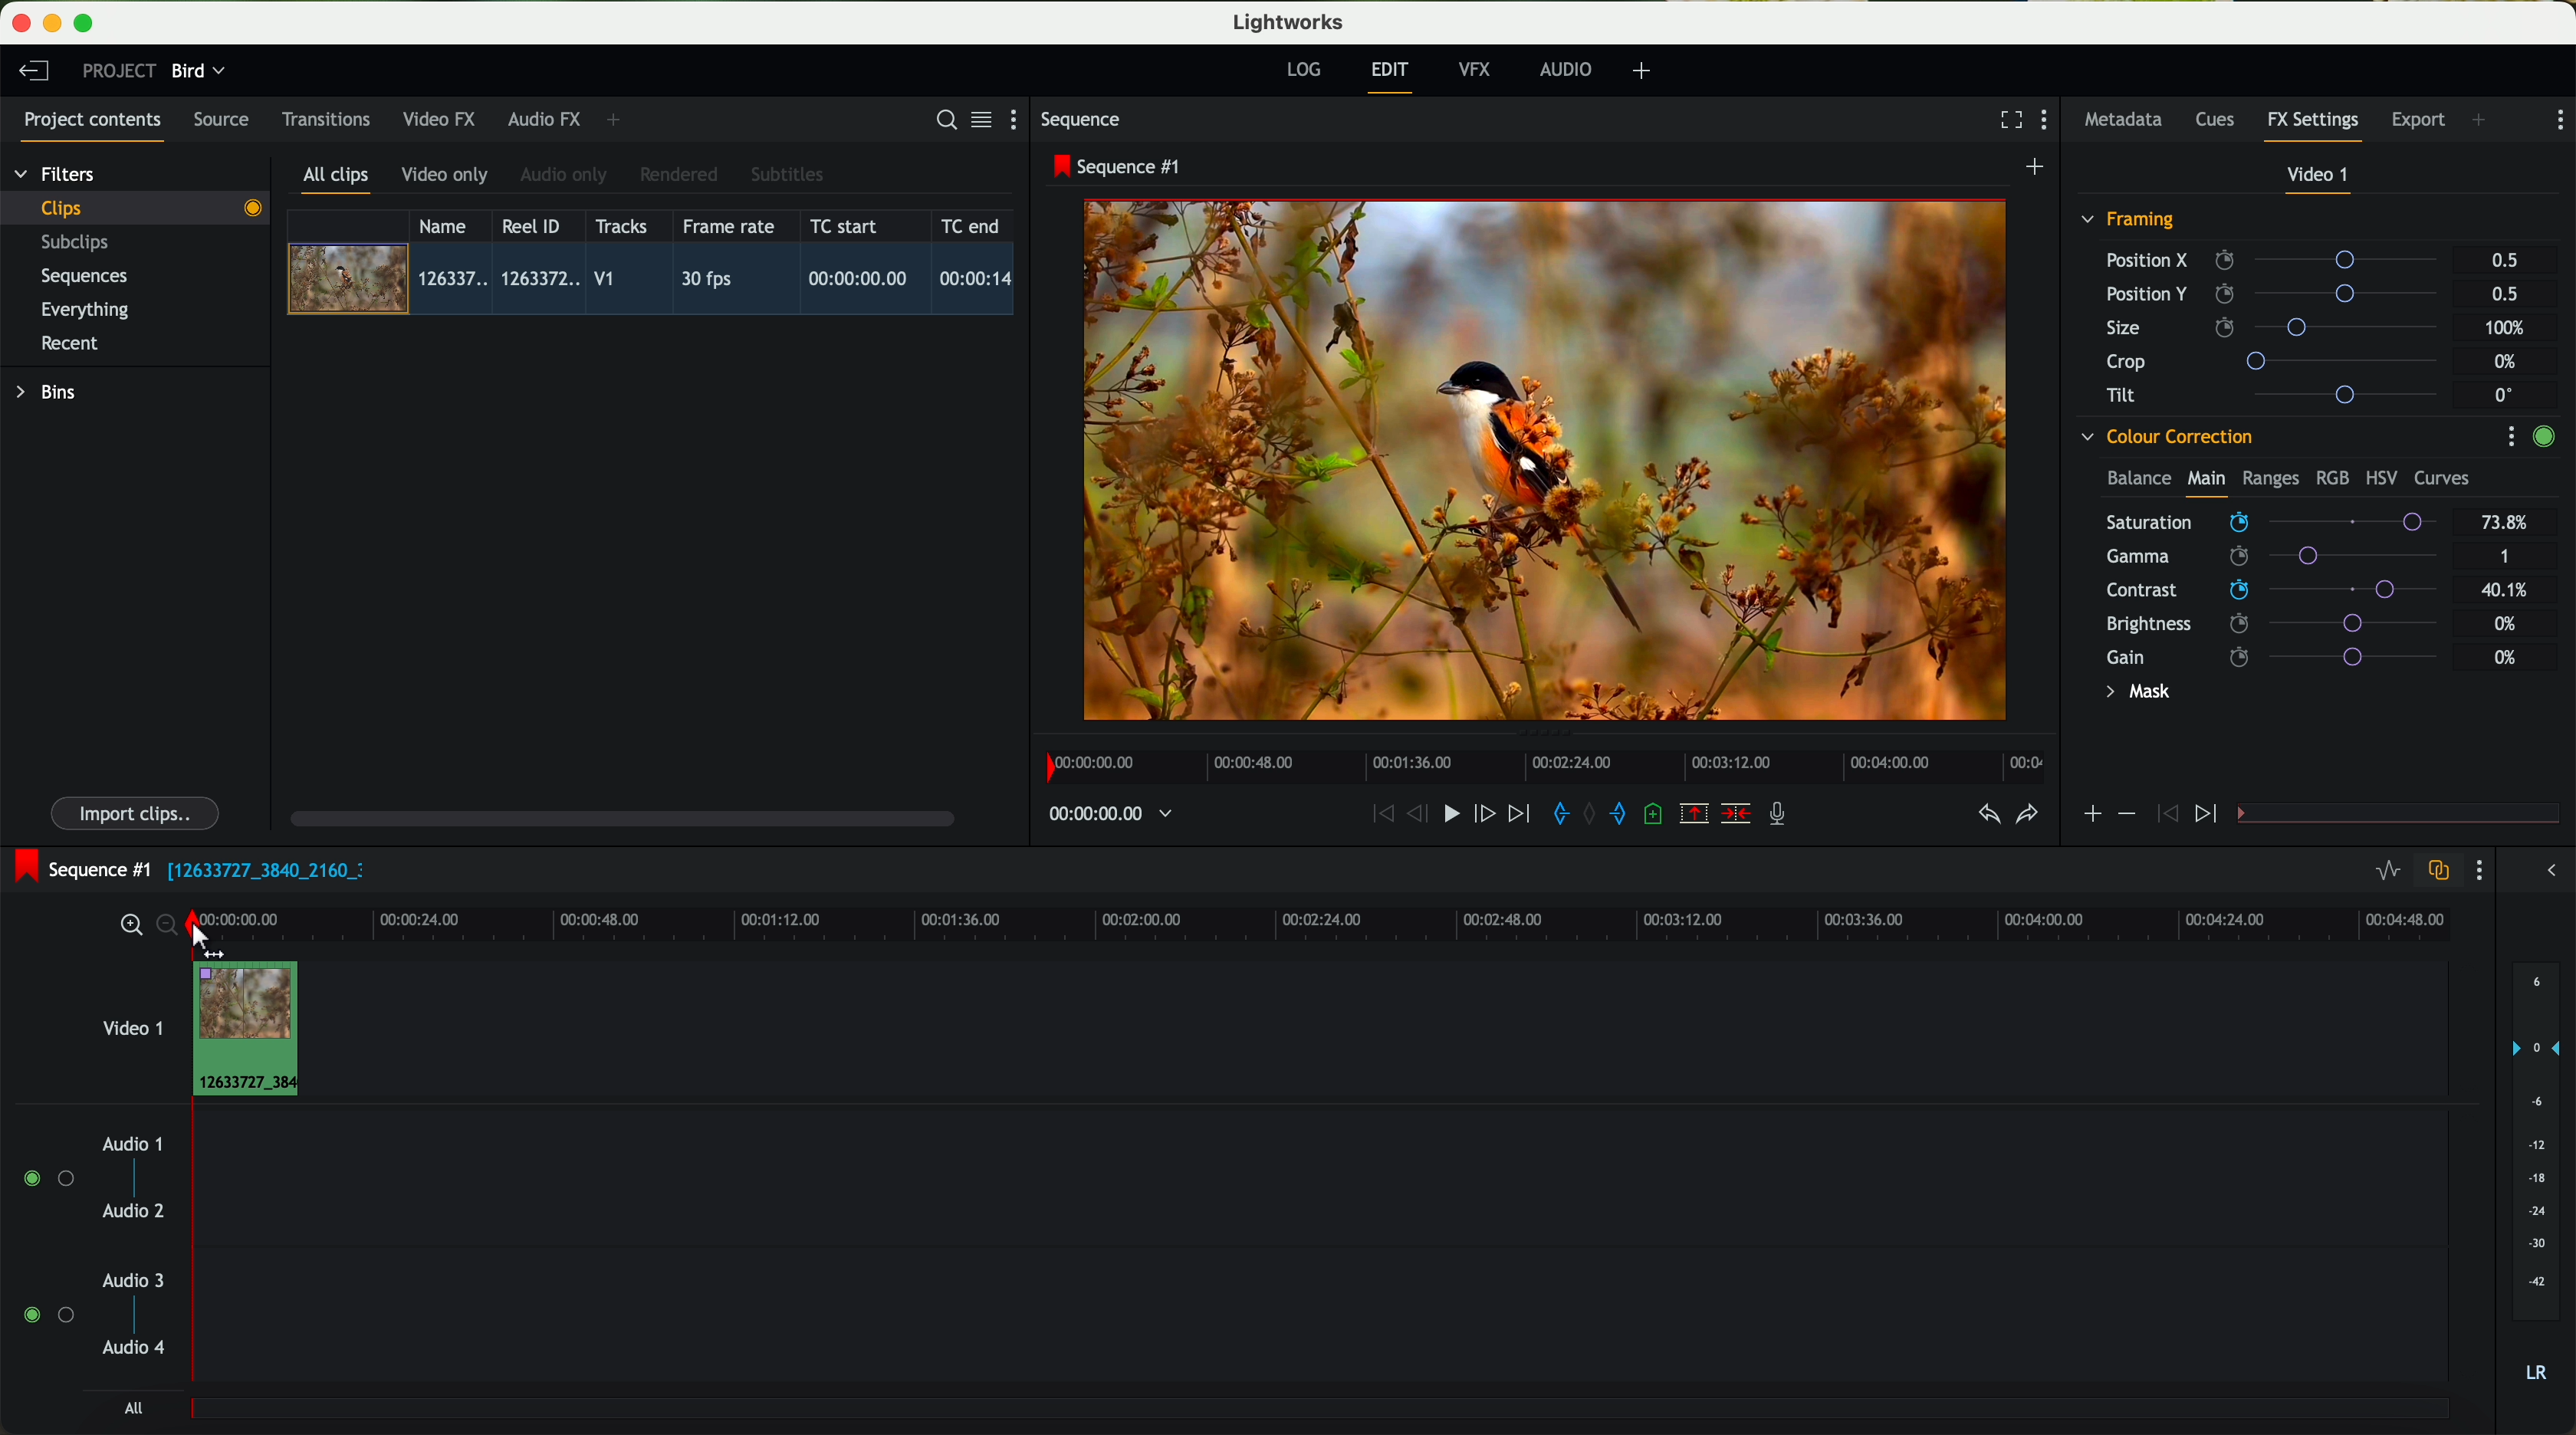 The image size is (2576, 1435). I want to click on position Y, so click(2280, 293).